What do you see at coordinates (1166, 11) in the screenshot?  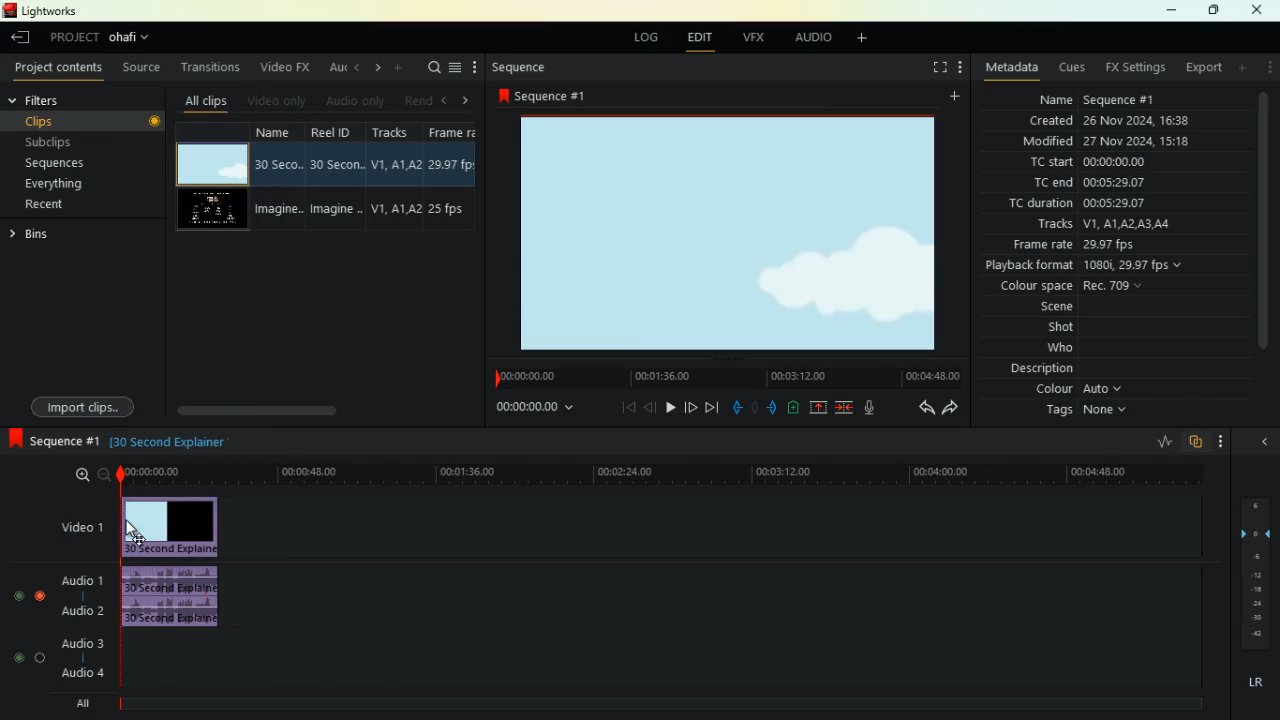 I see `minimize` at bounding box center [1166, 11].